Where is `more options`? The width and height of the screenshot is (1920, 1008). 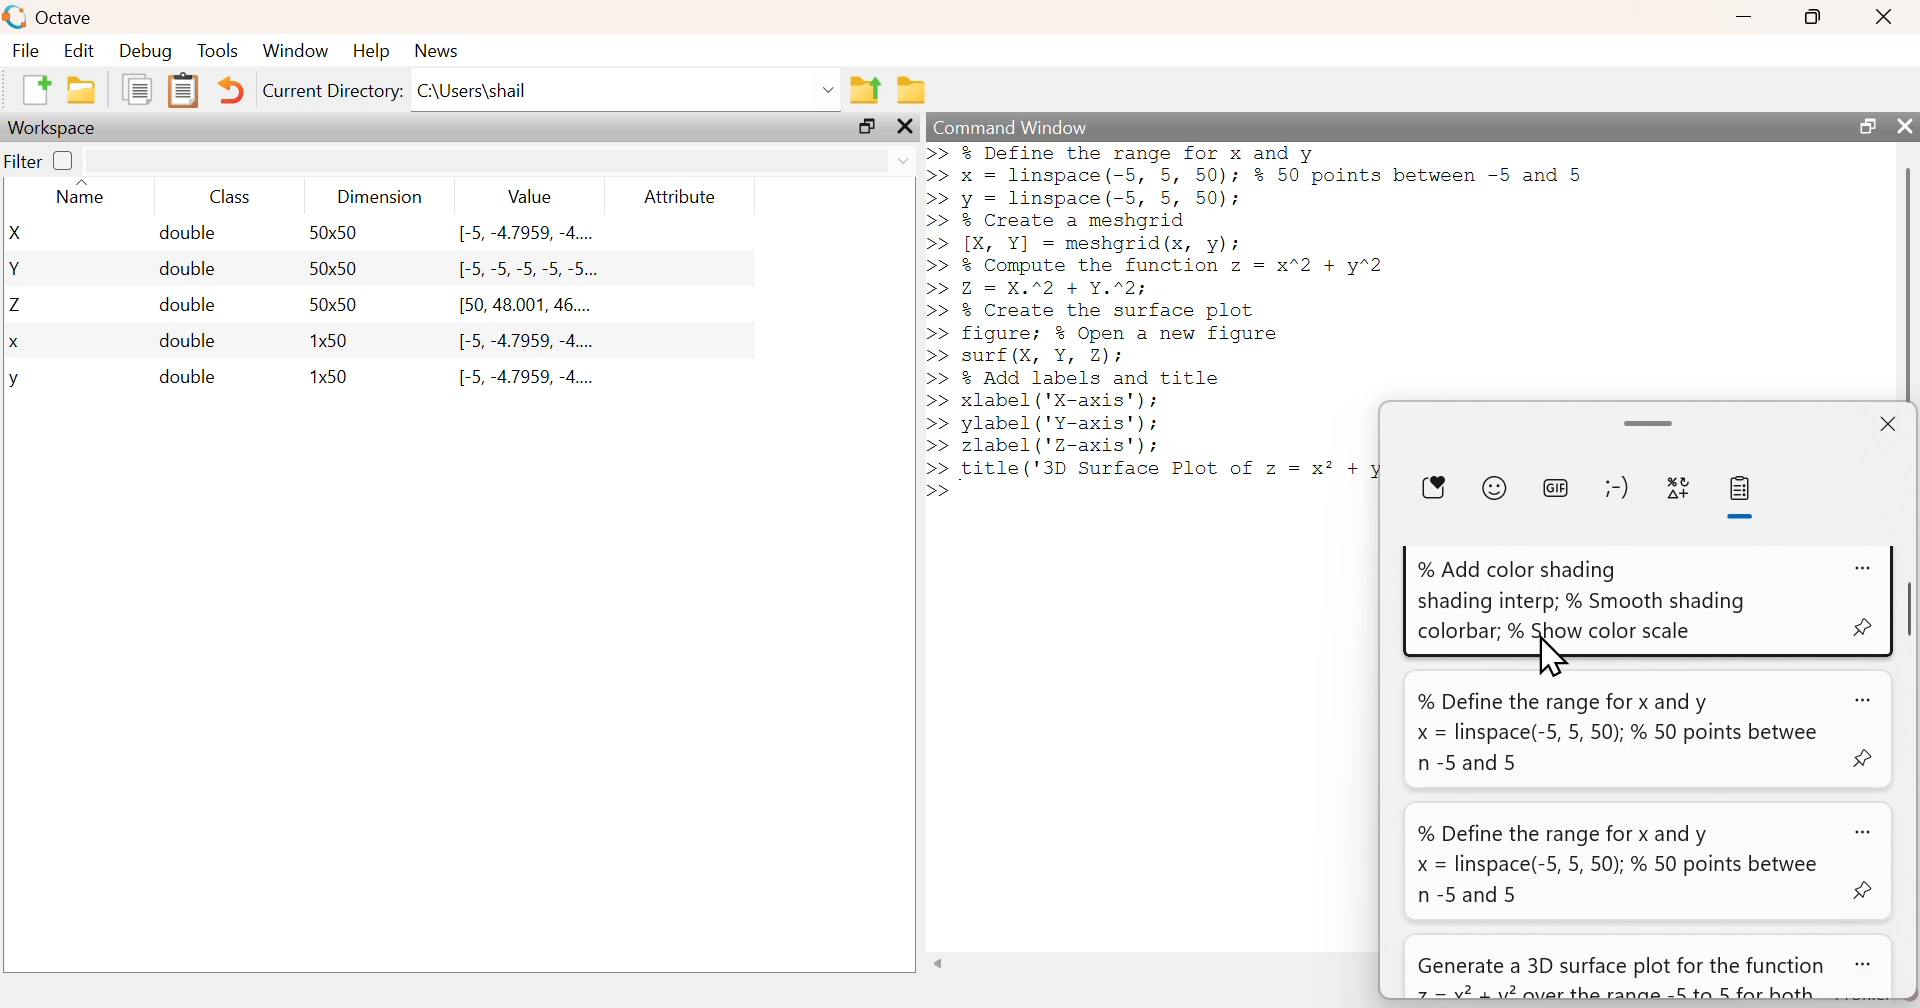
more options is located at coordinates (1865, 703).